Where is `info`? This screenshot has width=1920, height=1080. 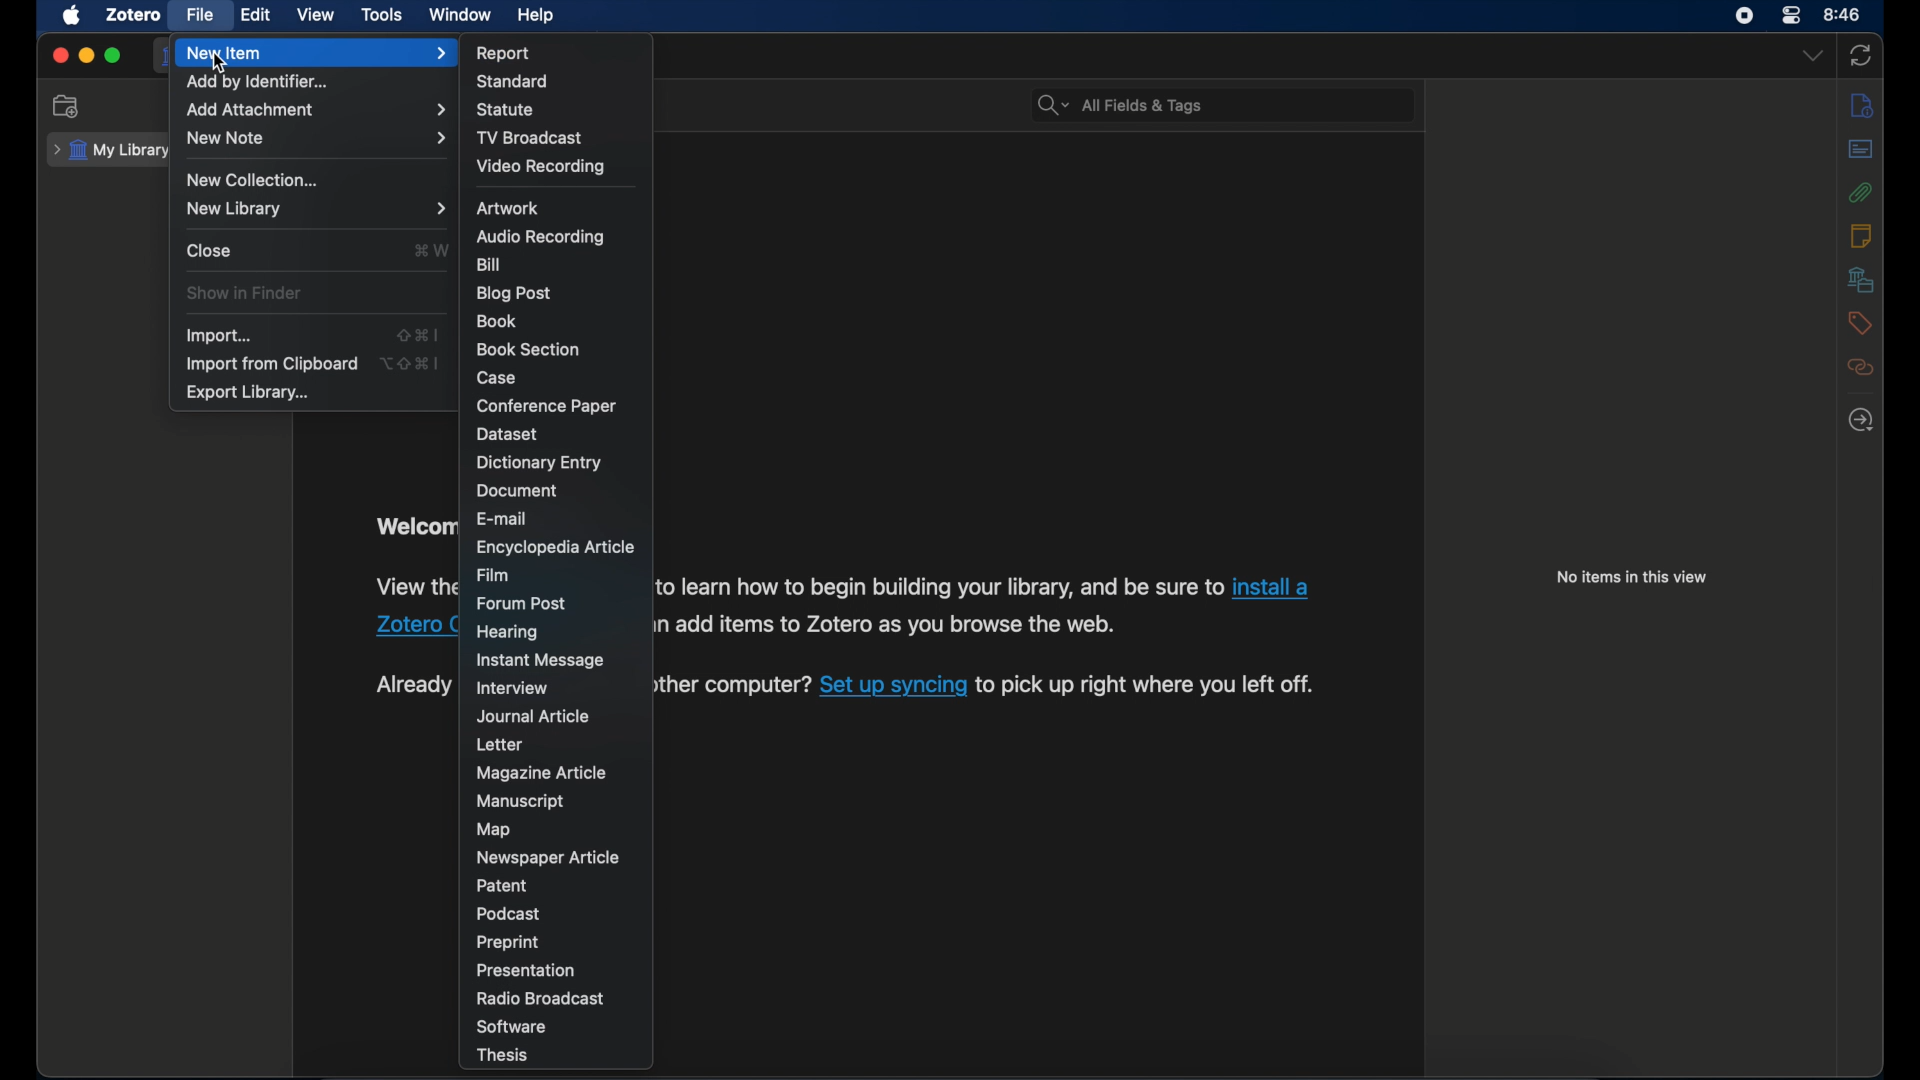 info is located at coordinates (1862, 104).